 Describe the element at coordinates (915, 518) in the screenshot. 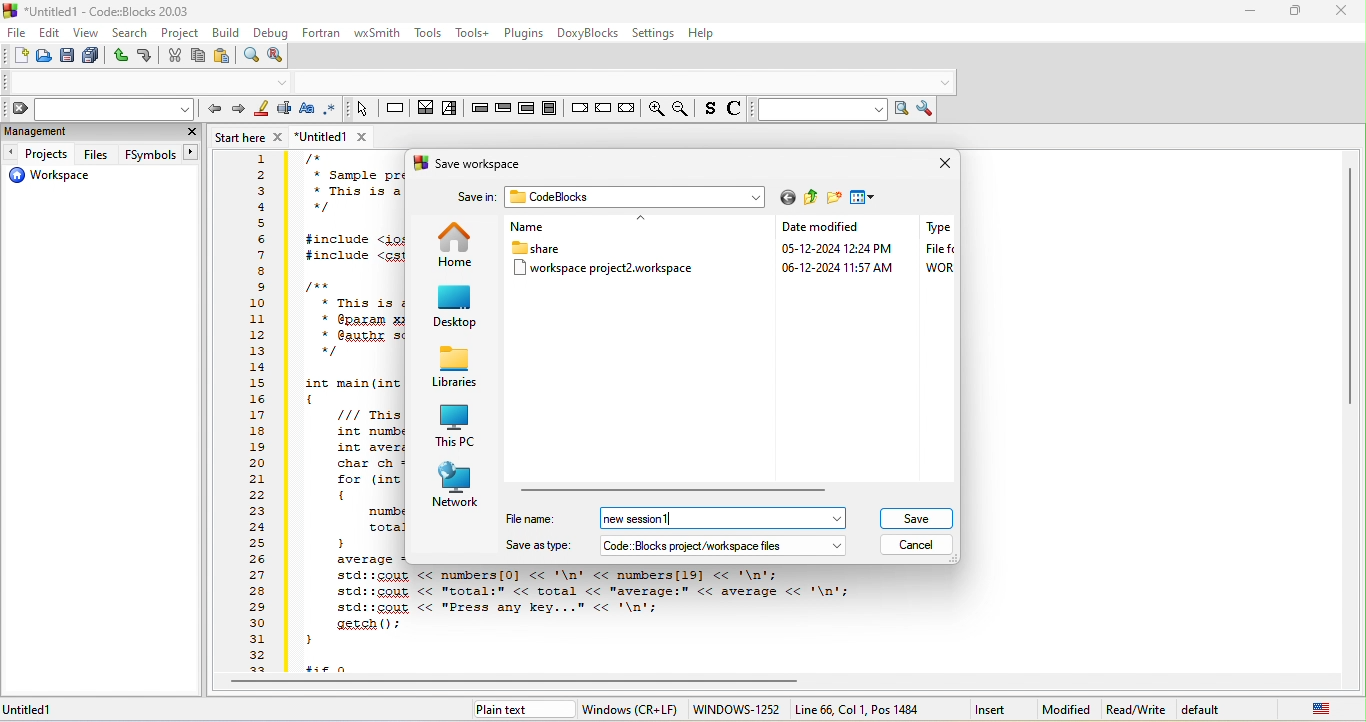

I see `save` at that location.